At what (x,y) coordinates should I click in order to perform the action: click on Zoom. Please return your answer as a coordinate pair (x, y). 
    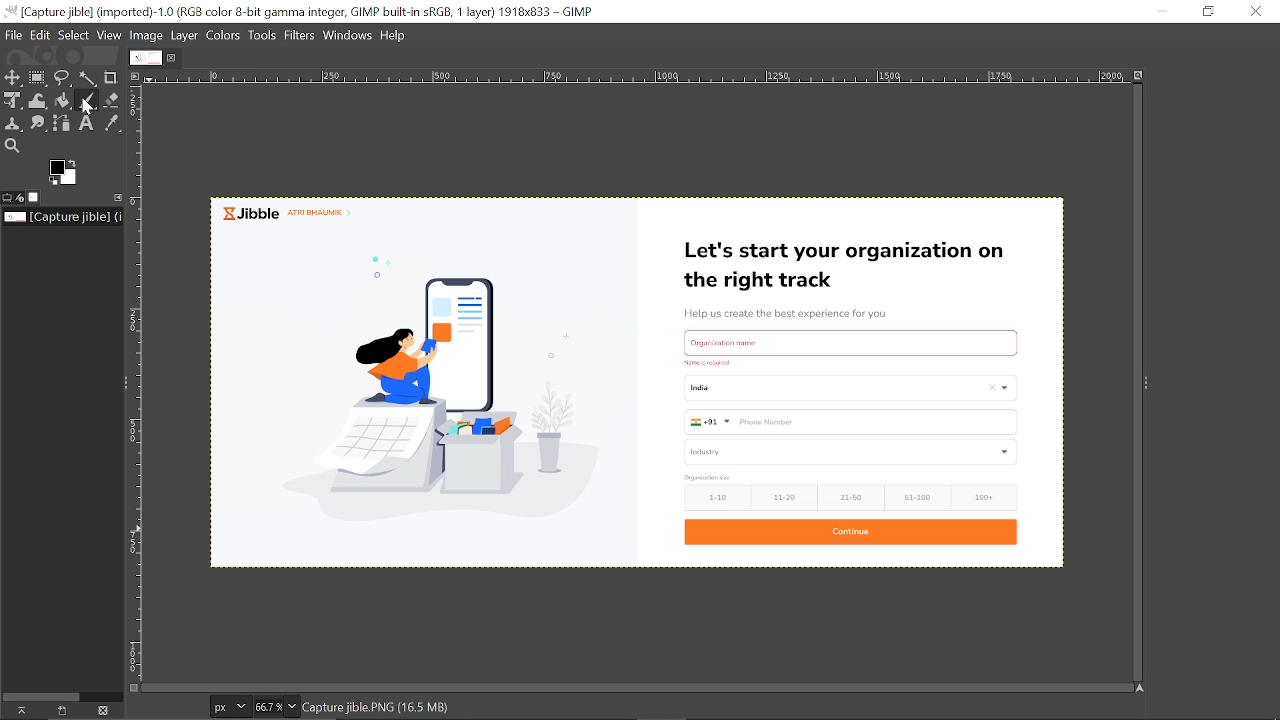
    Looking at the image, I should click on (274, 707).